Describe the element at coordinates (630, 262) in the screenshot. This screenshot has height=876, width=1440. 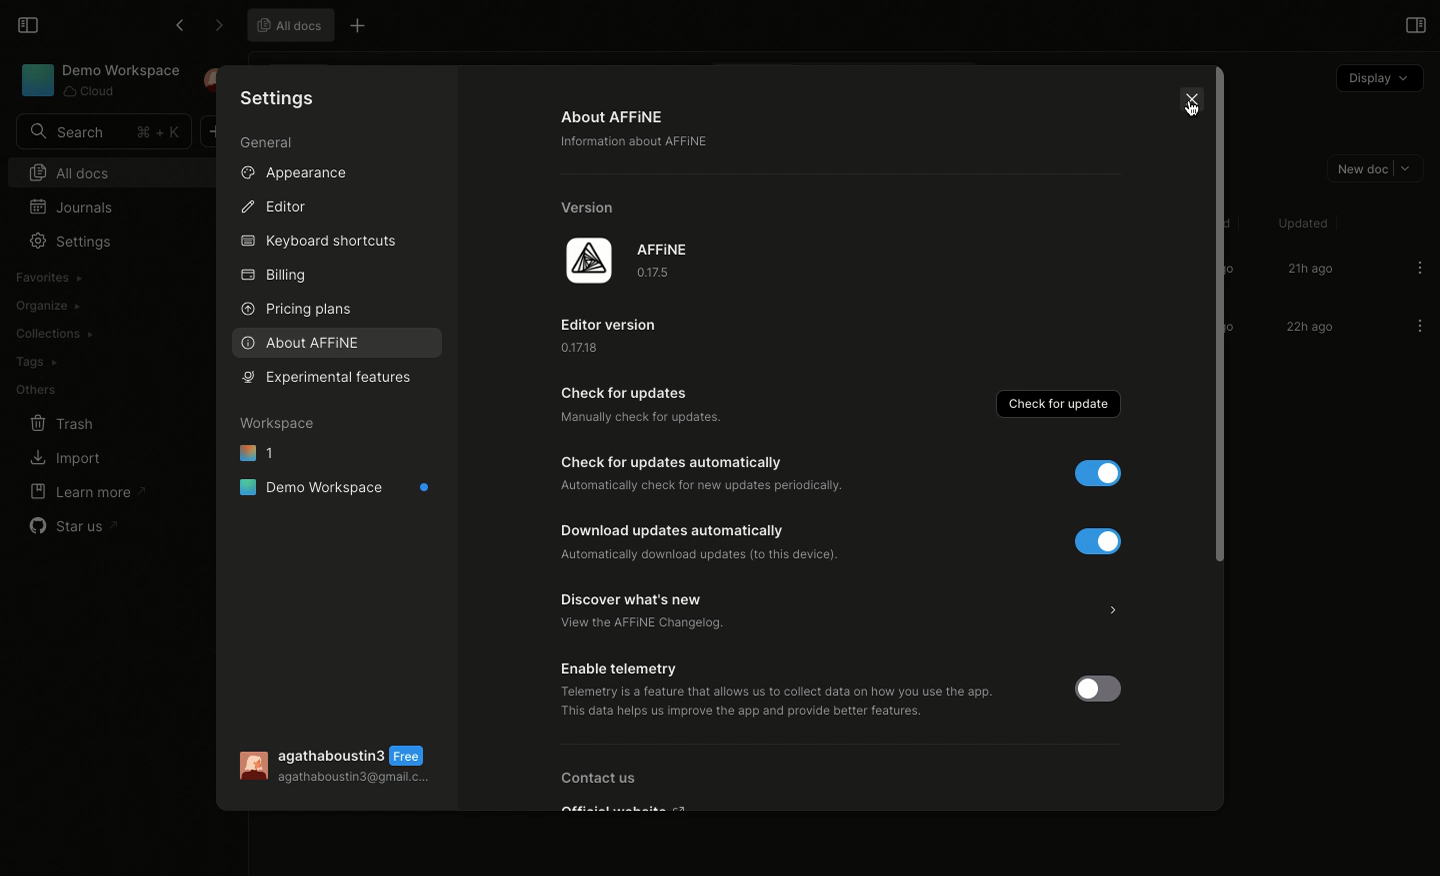
I see `AFFINE` at that location.